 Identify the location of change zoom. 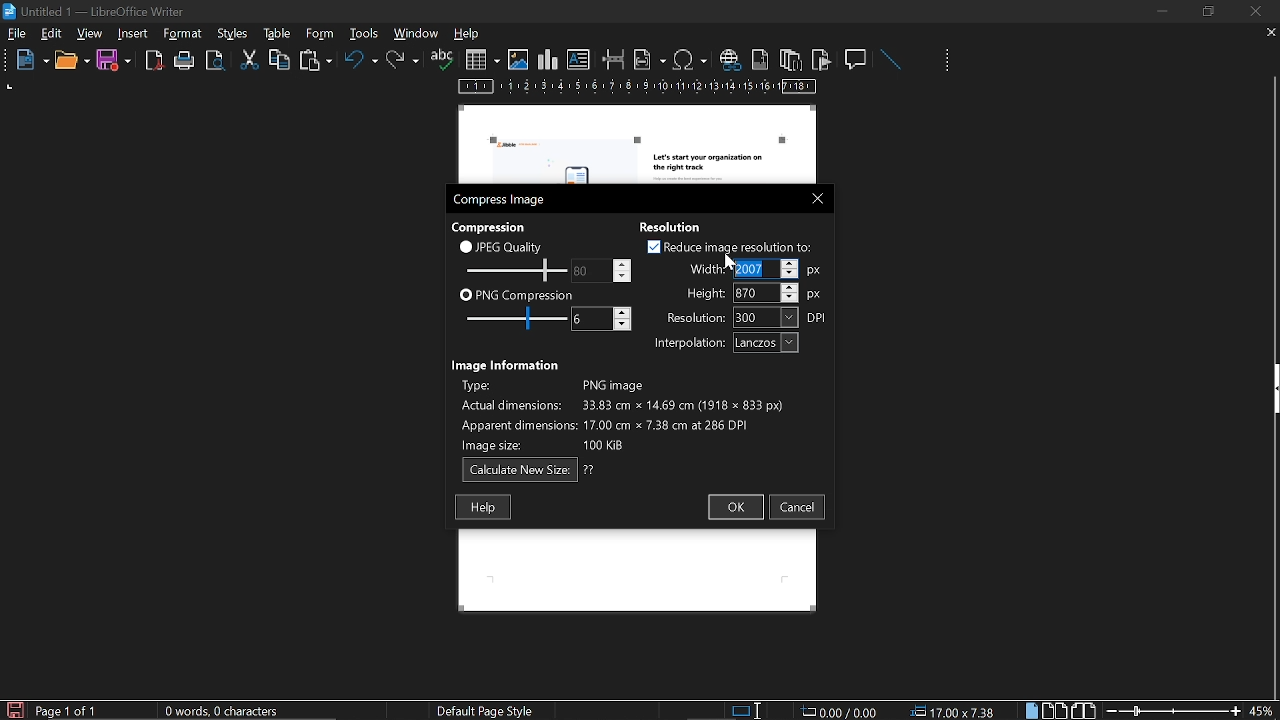
(1173, 710).